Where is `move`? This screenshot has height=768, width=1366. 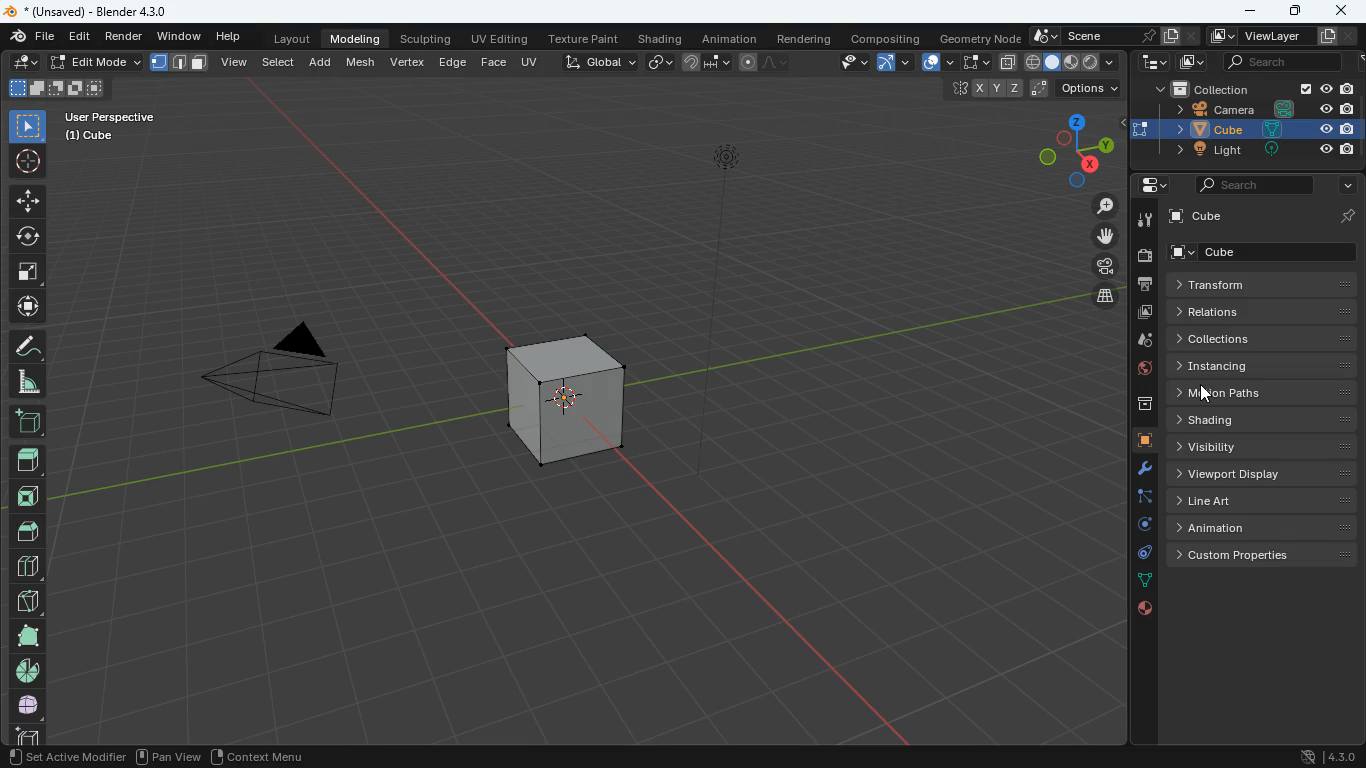
move is located at coordinates (1096, 236).